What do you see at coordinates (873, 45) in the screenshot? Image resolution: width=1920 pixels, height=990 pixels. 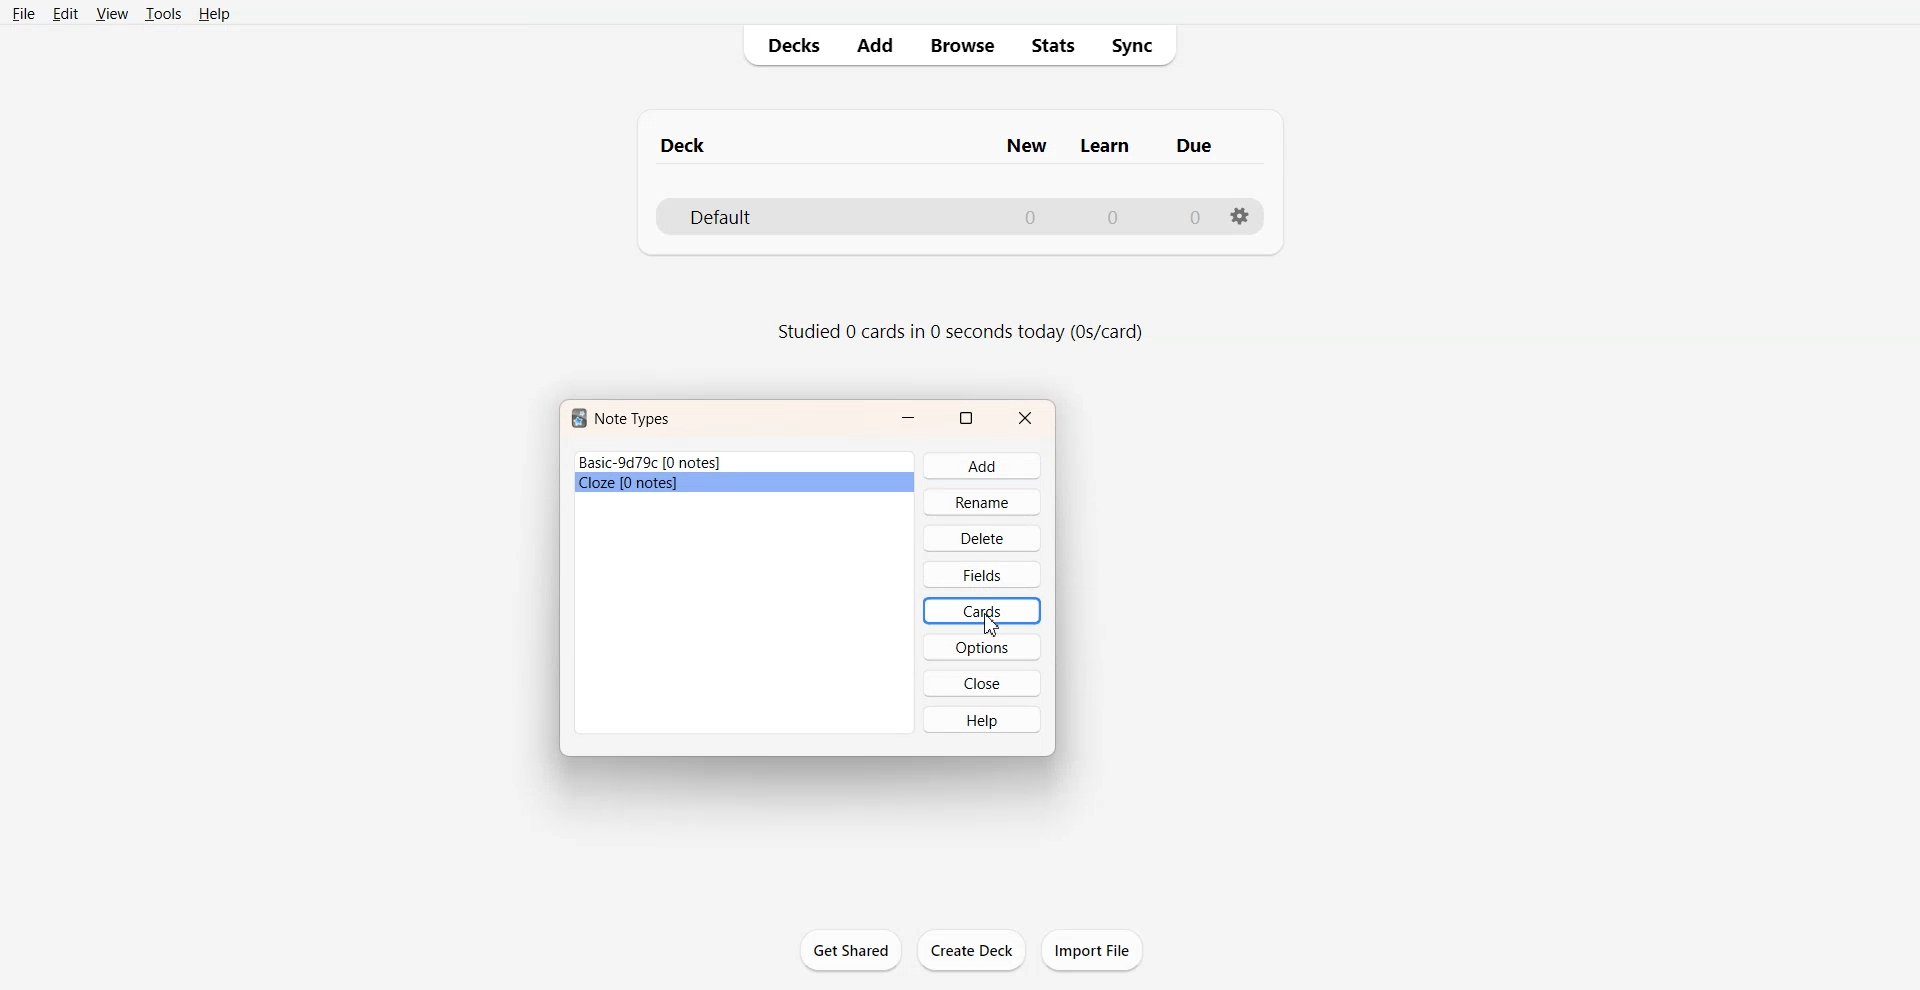 I see `Add` at bounding box center [873, 45].